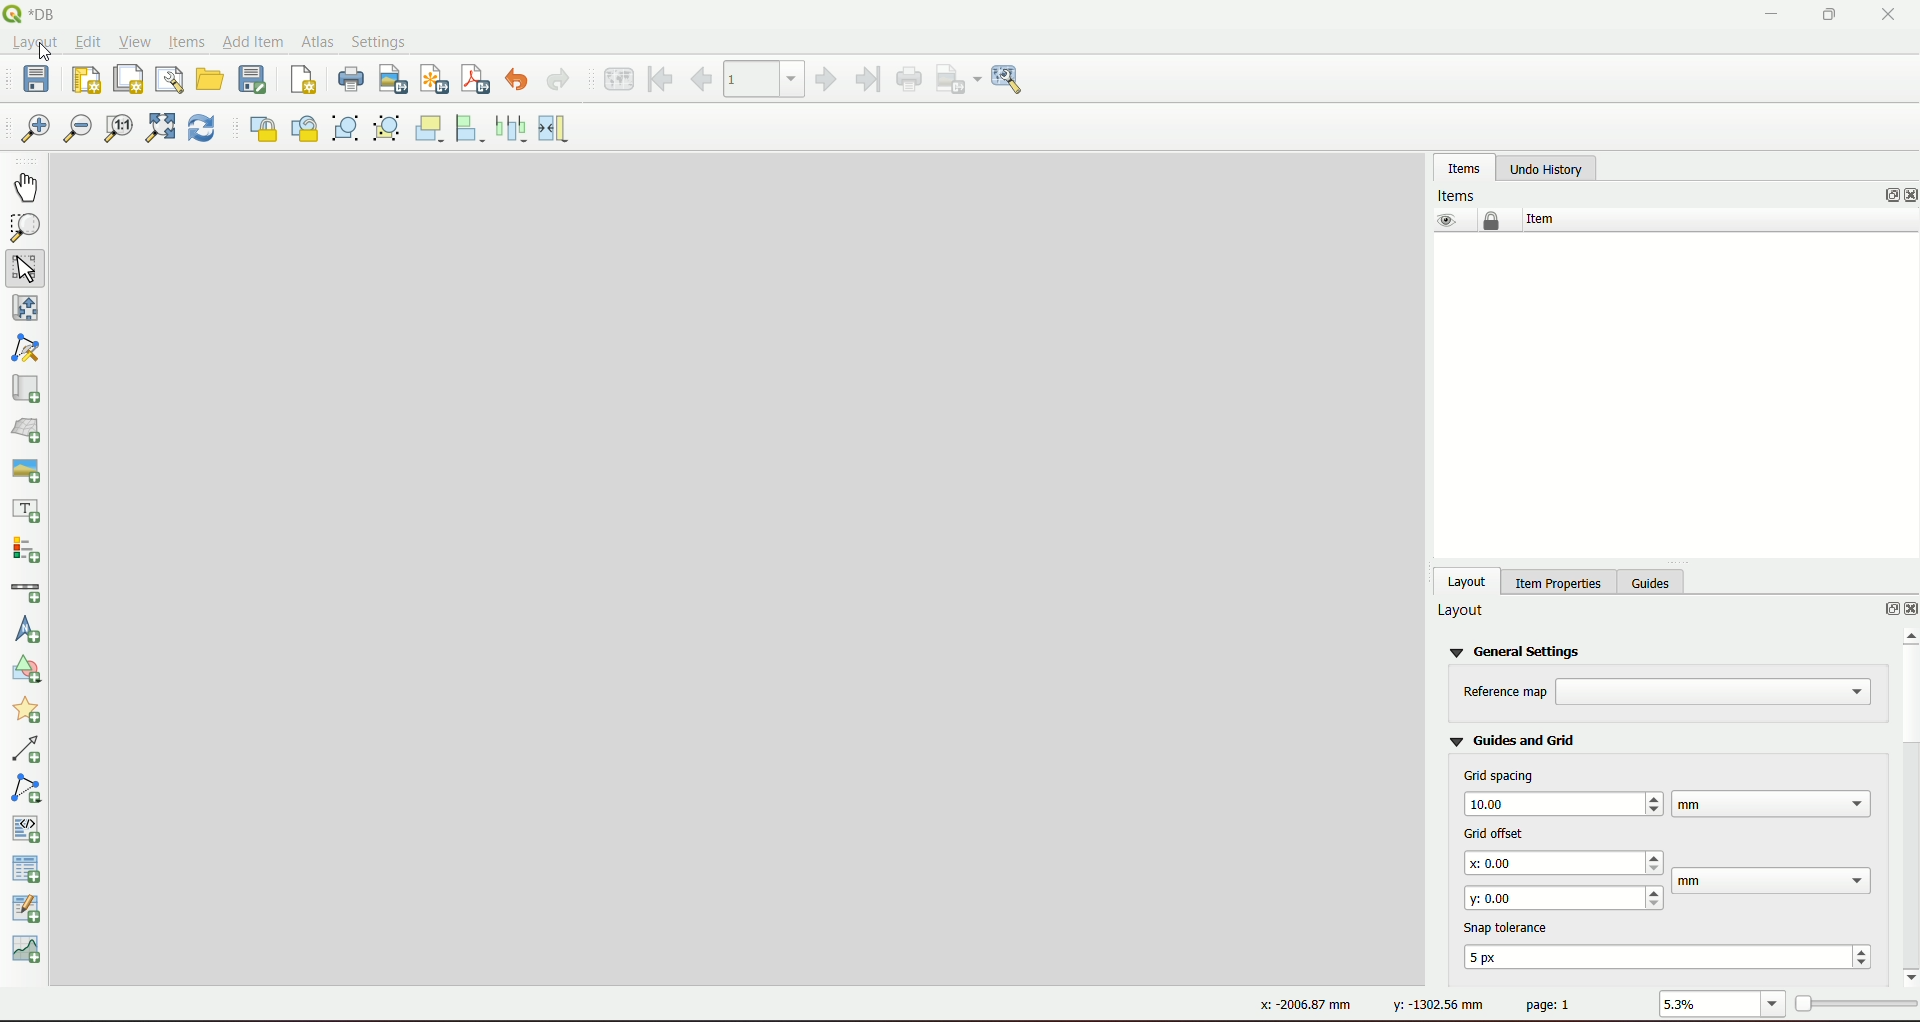  What do you see at coordinates (1519, 650) in the screenshot?
I see `general settings` at bounding box center [1519, 650].